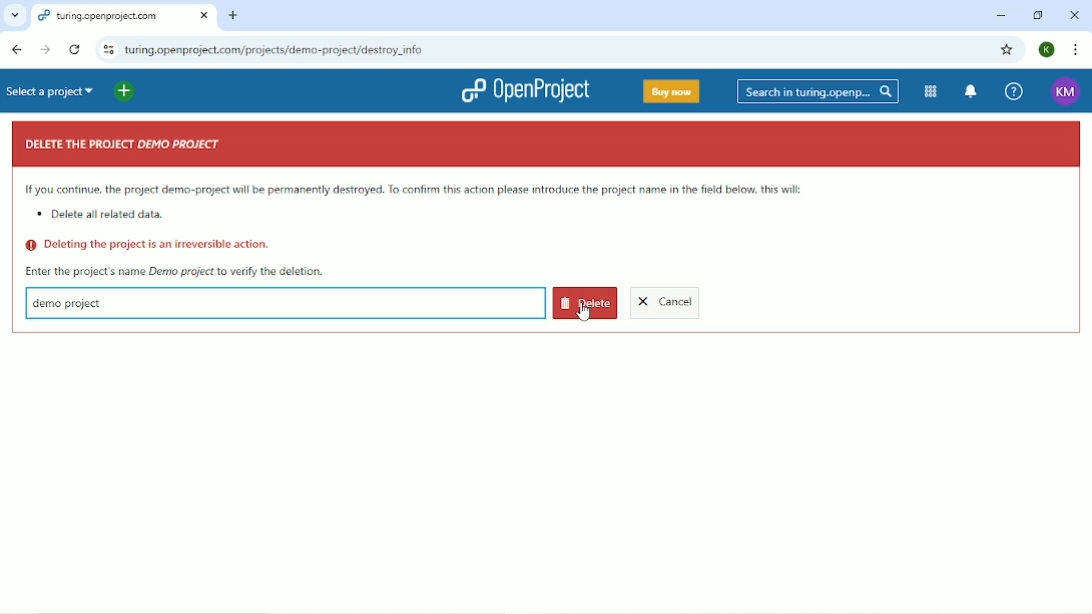 This screenshot has width=1092, height=614. I want to click on Restore down, so click(1037, 16).